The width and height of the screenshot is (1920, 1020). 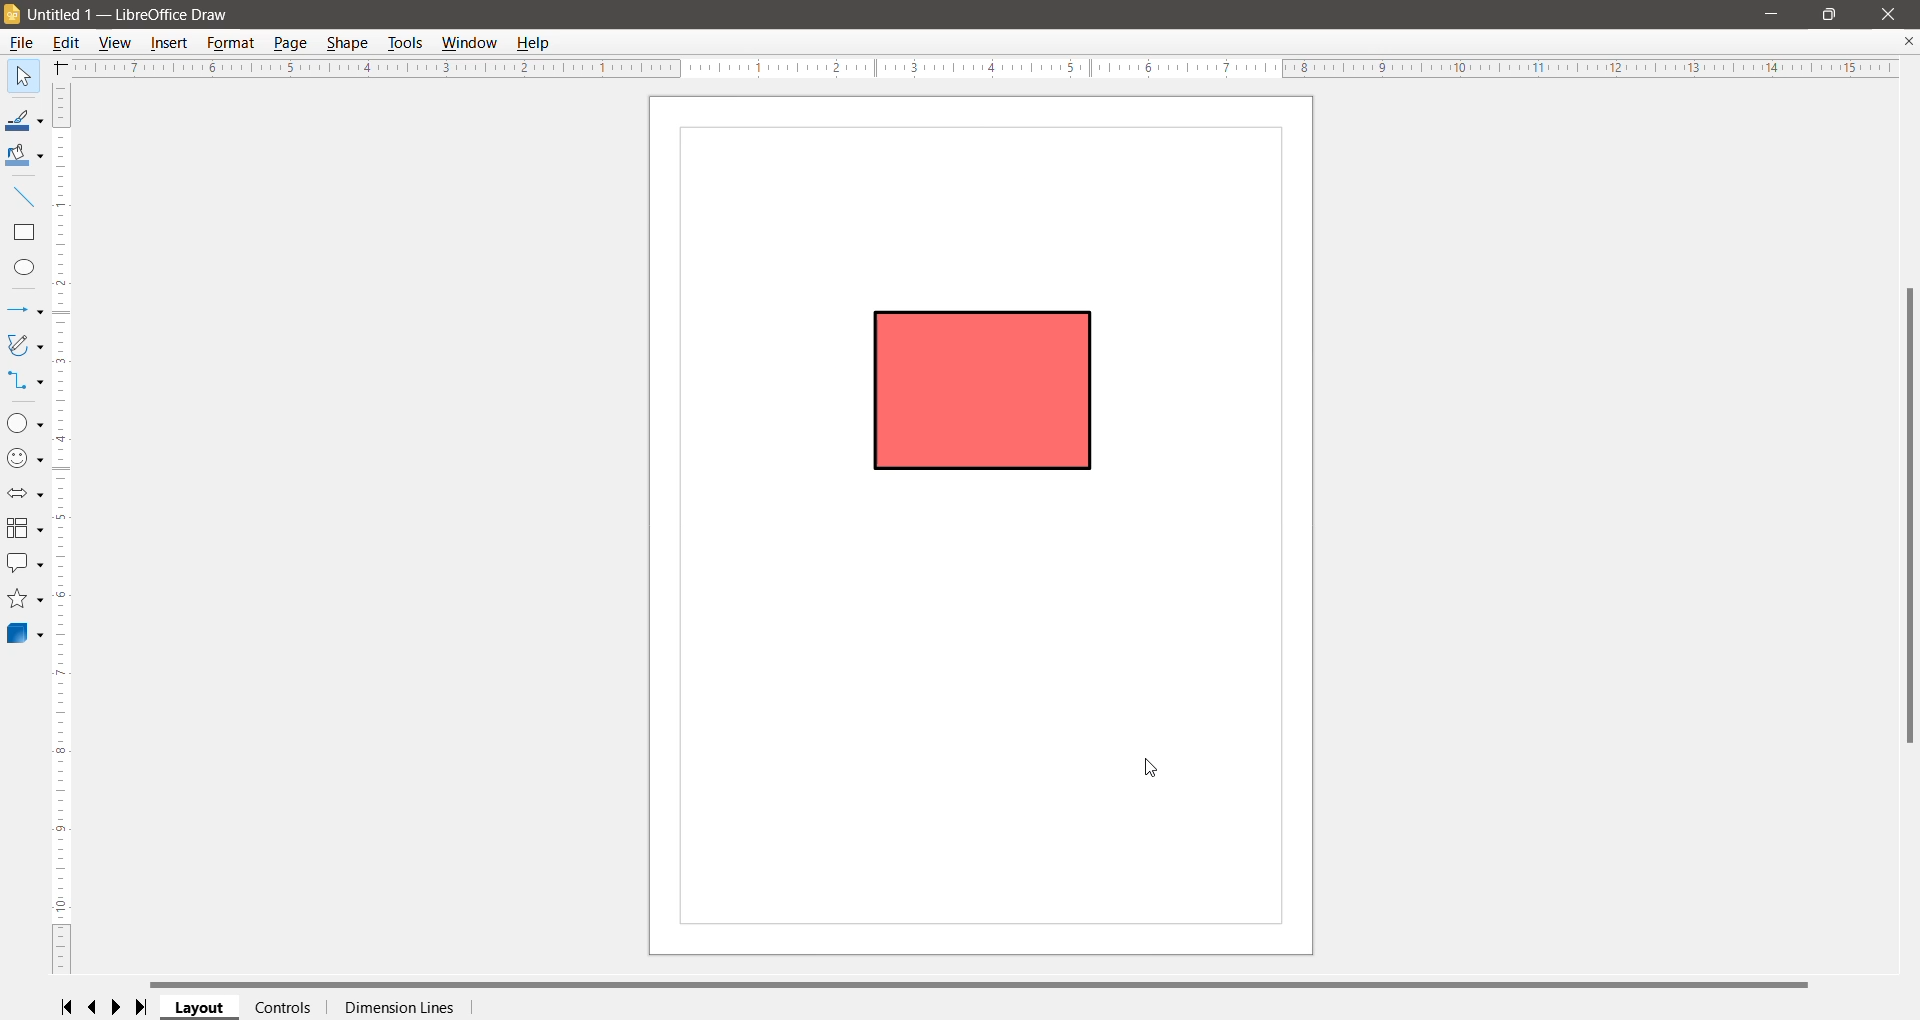 I want to click on Page, so click(x=291, y=43).